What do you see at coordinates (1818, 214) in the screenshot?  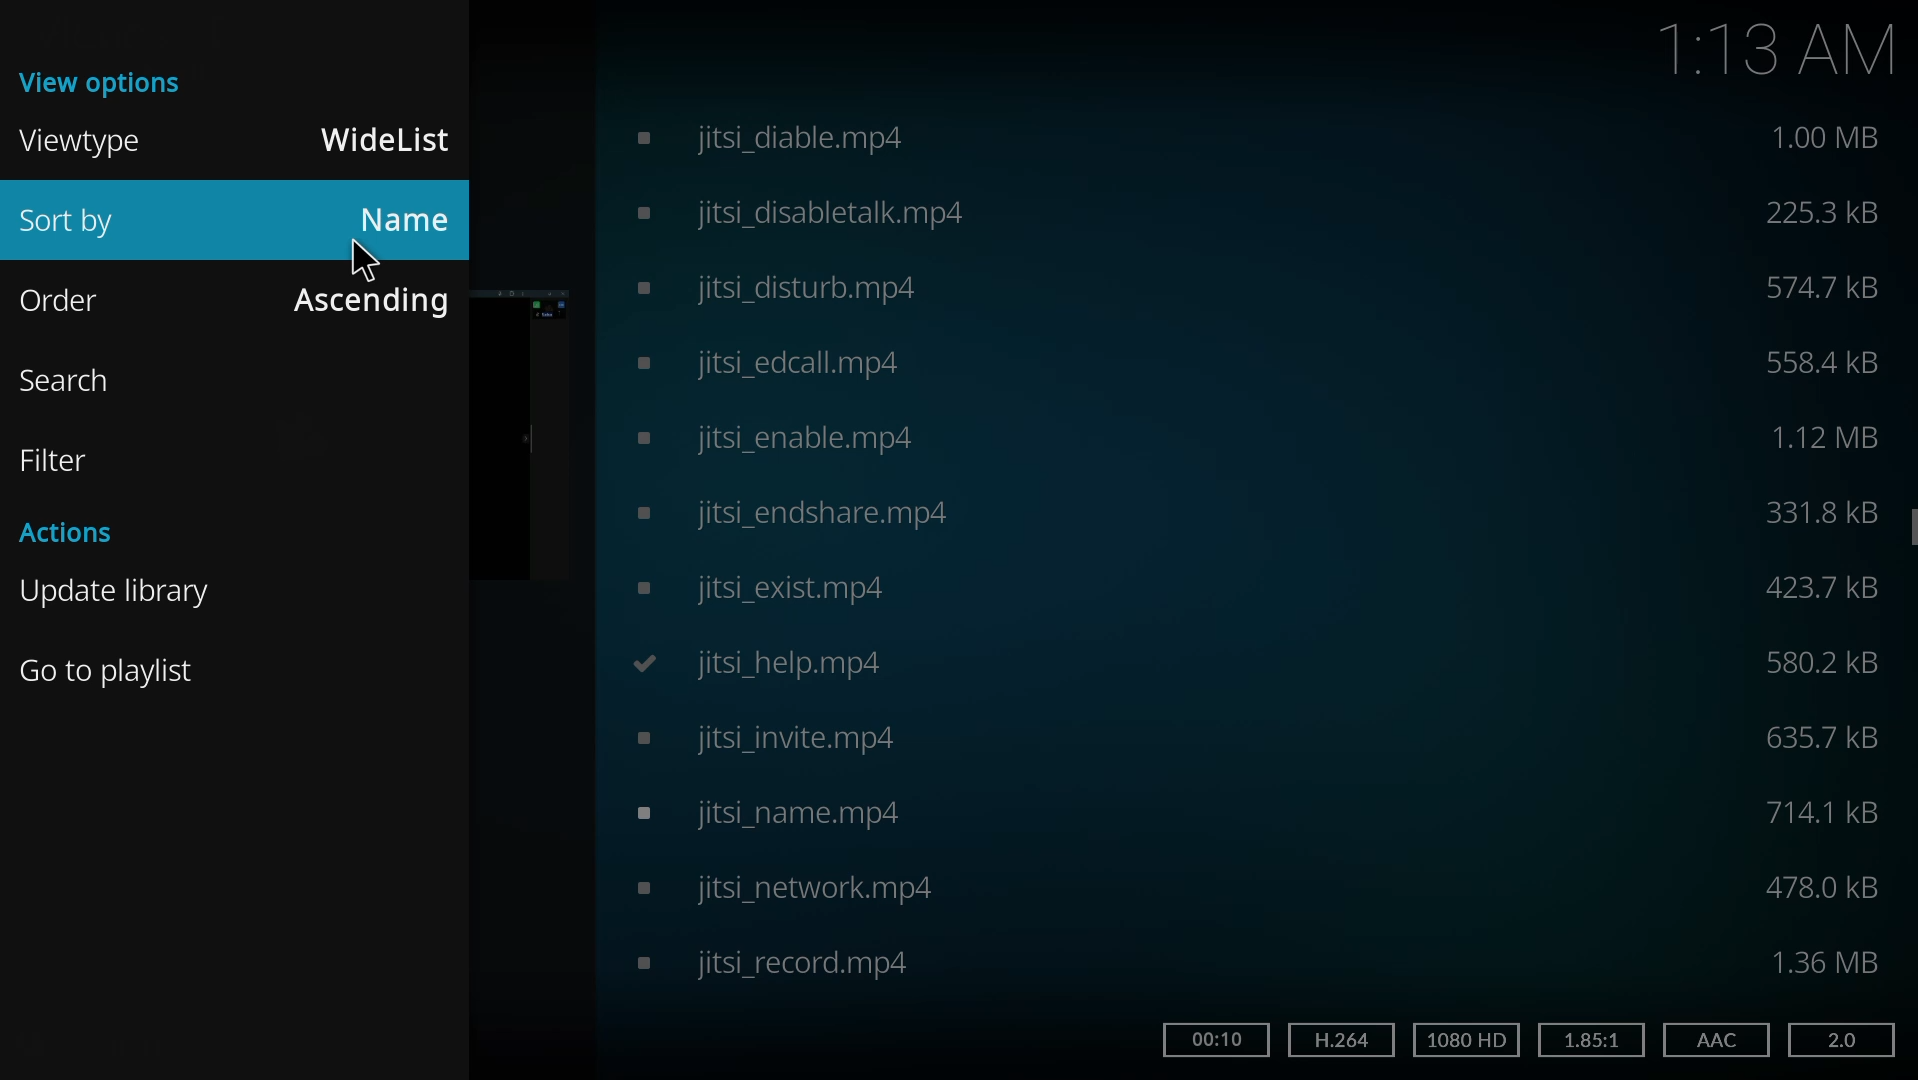 I see `size` at bounding box center [1818, 214].